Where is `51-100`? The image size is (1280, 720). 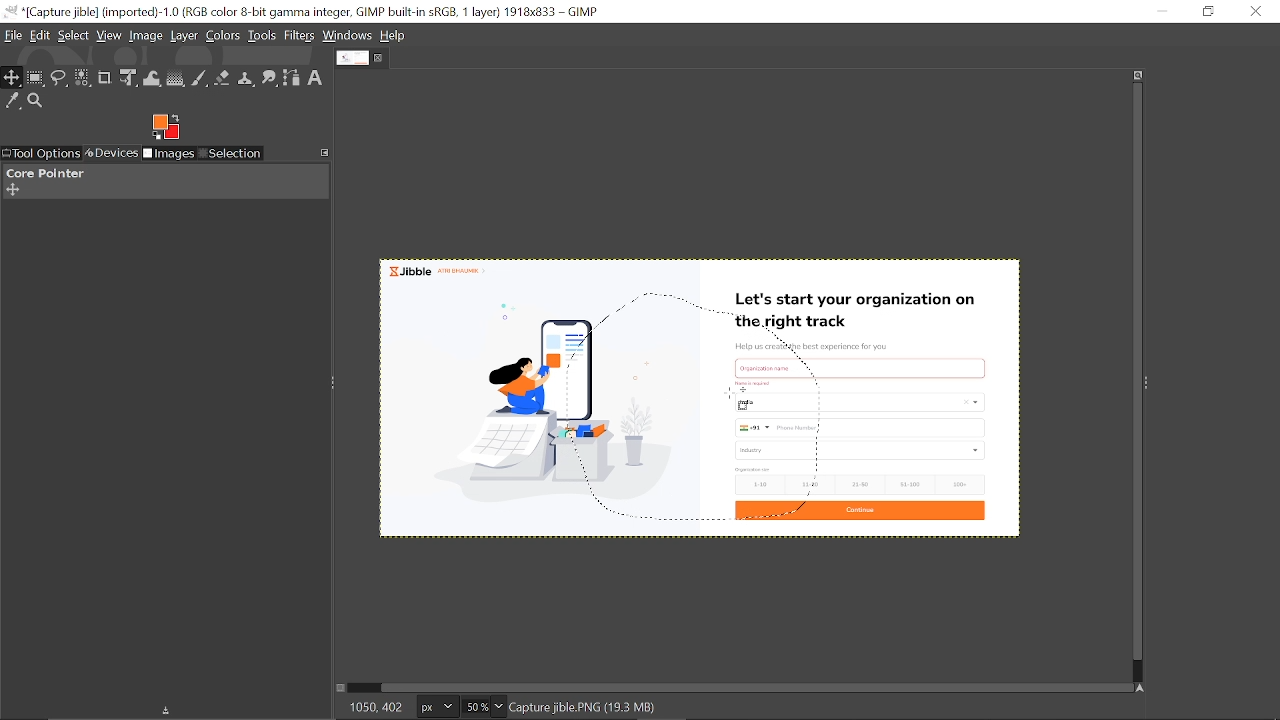
51-100 is located at coordinates (909, 485).